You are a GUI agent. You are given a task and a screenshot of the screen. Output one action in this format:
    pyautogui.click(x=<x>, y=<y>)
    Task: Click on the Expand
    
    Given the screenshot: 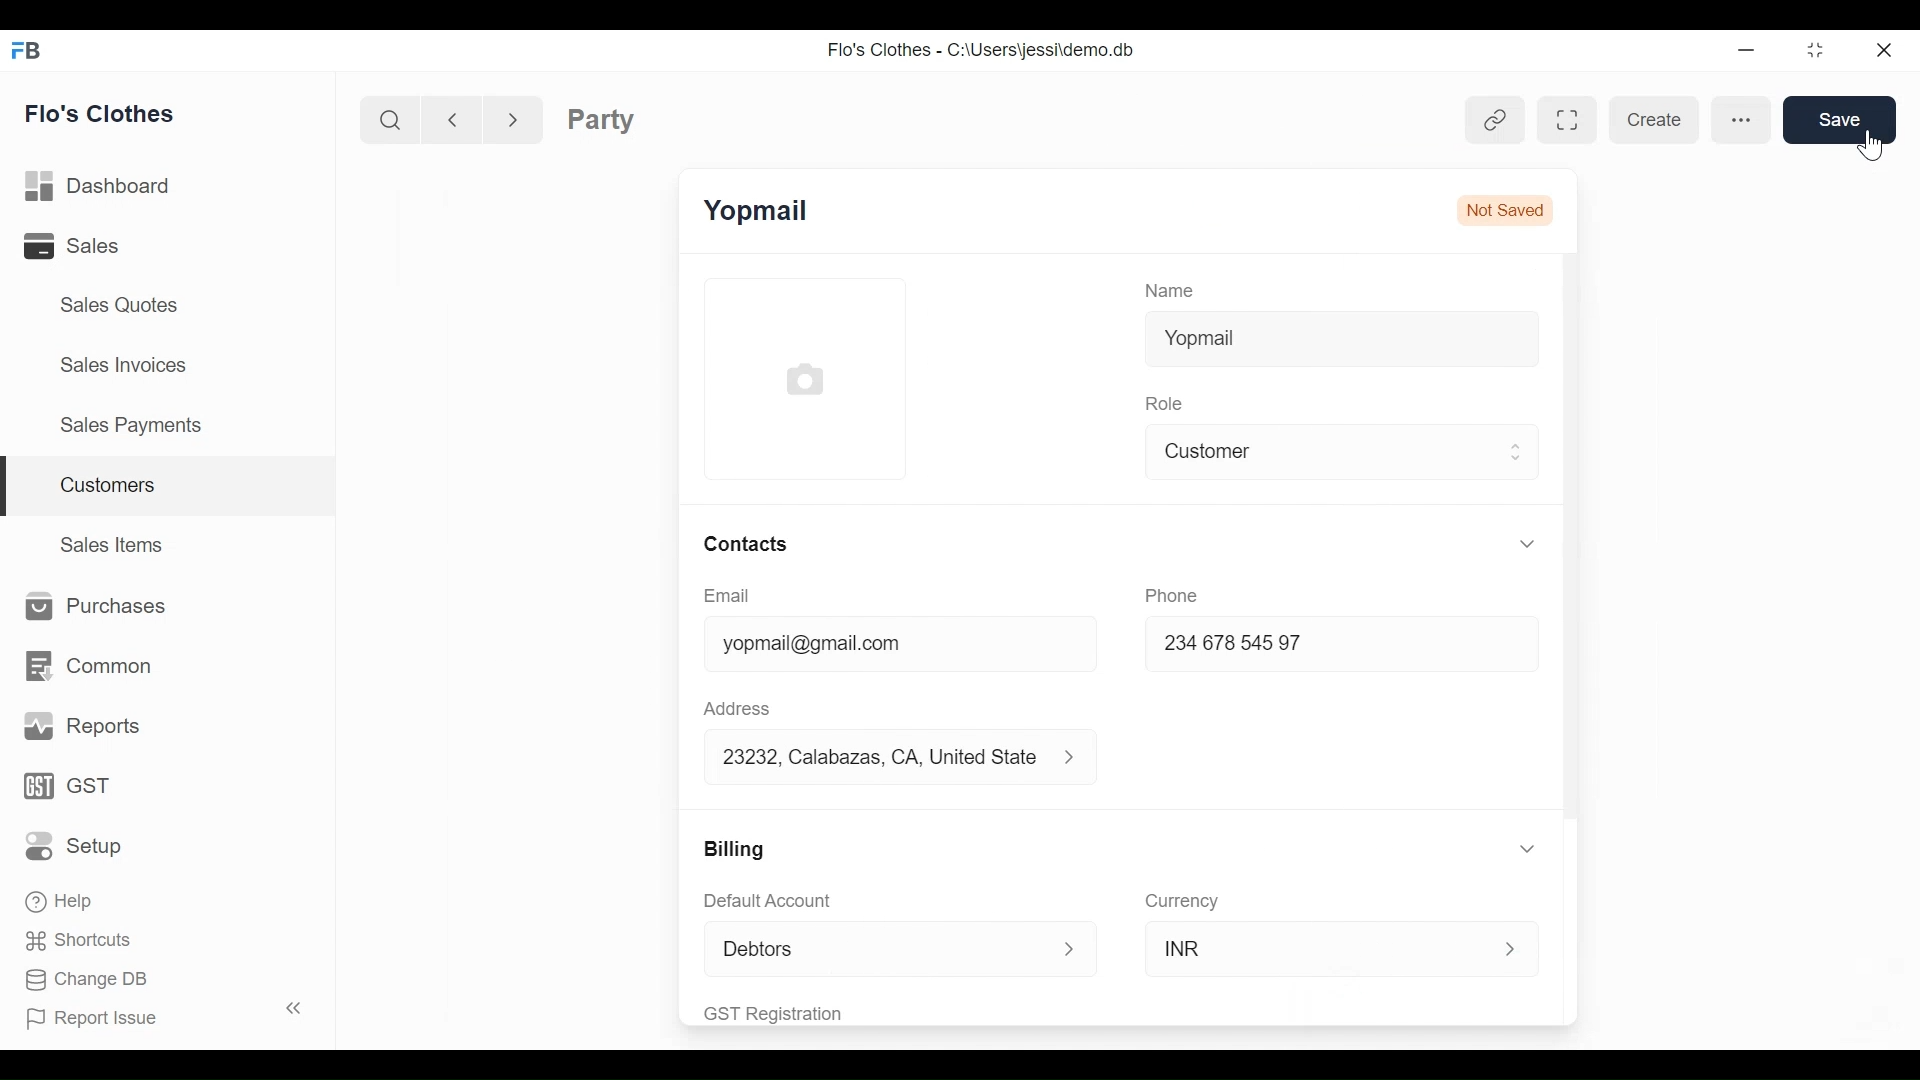 What is the action you would take?
    pyautogui.click(x=1527, y=542)
    